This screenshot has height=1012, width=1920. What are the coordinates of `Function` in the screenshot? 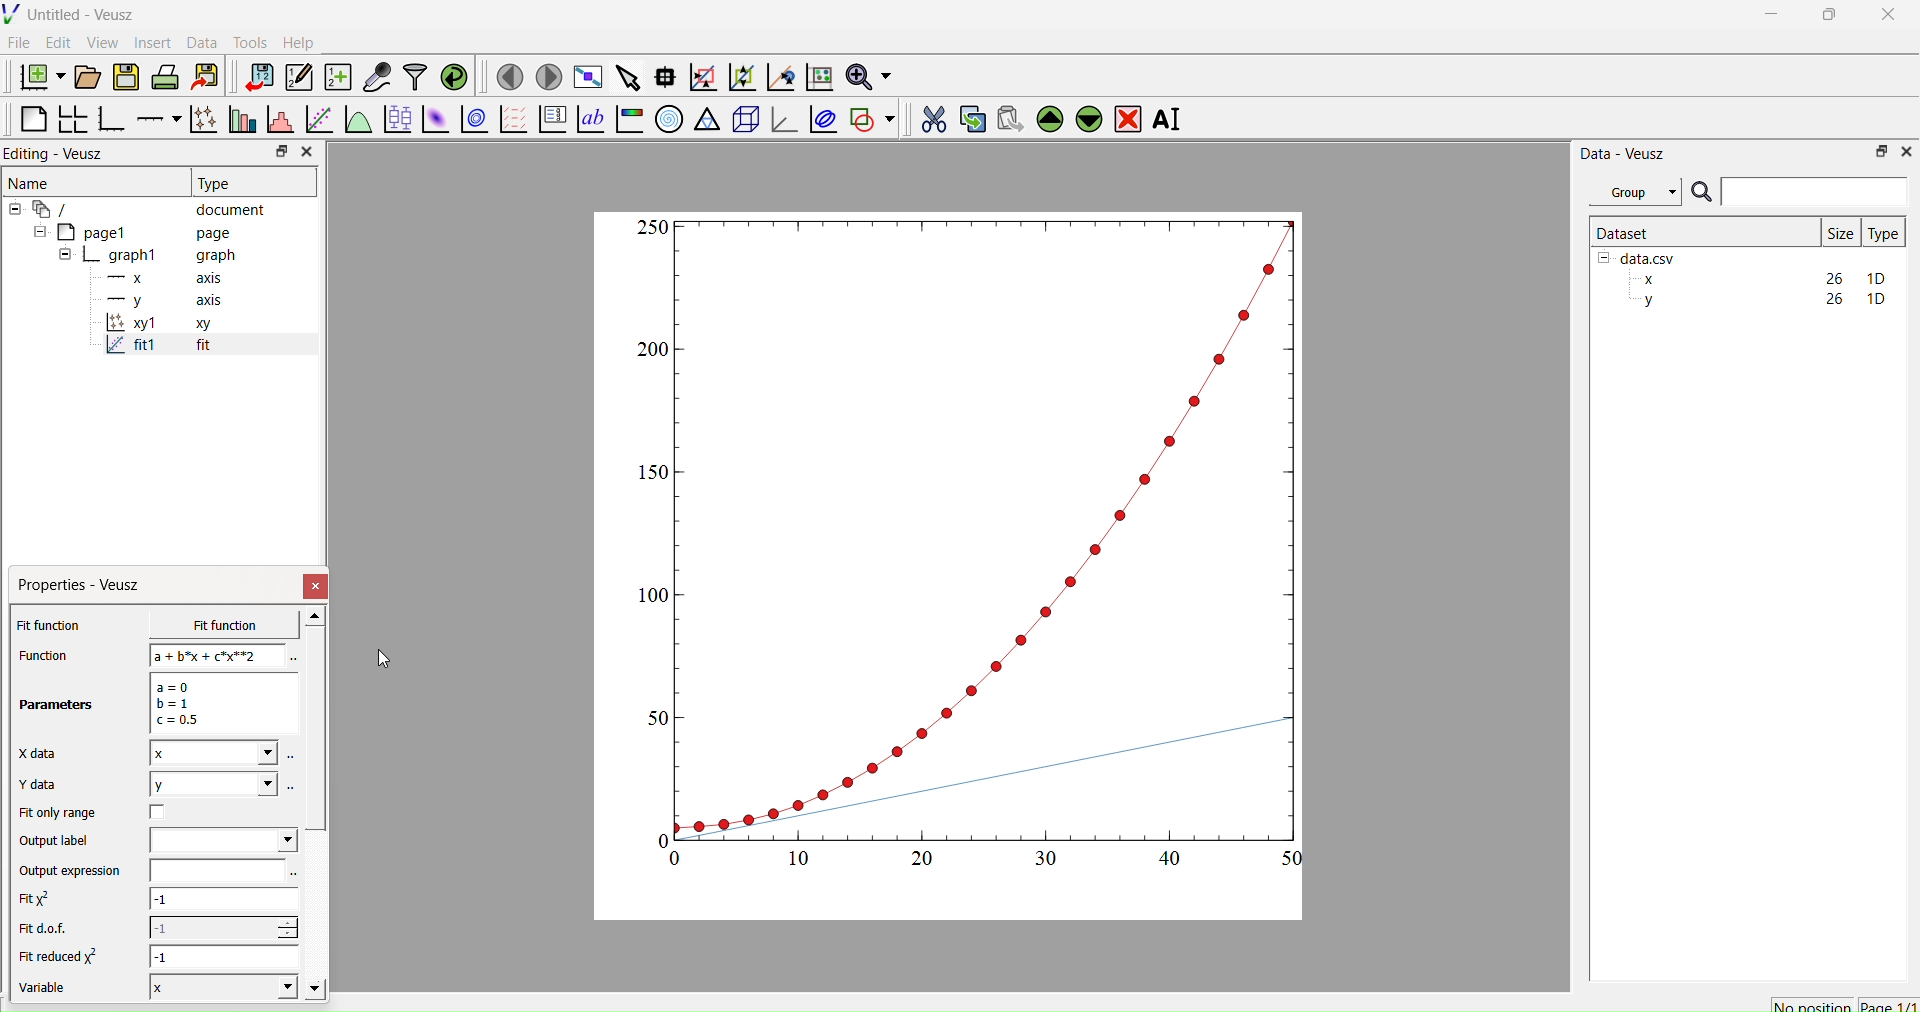 It's located at (41, 655).